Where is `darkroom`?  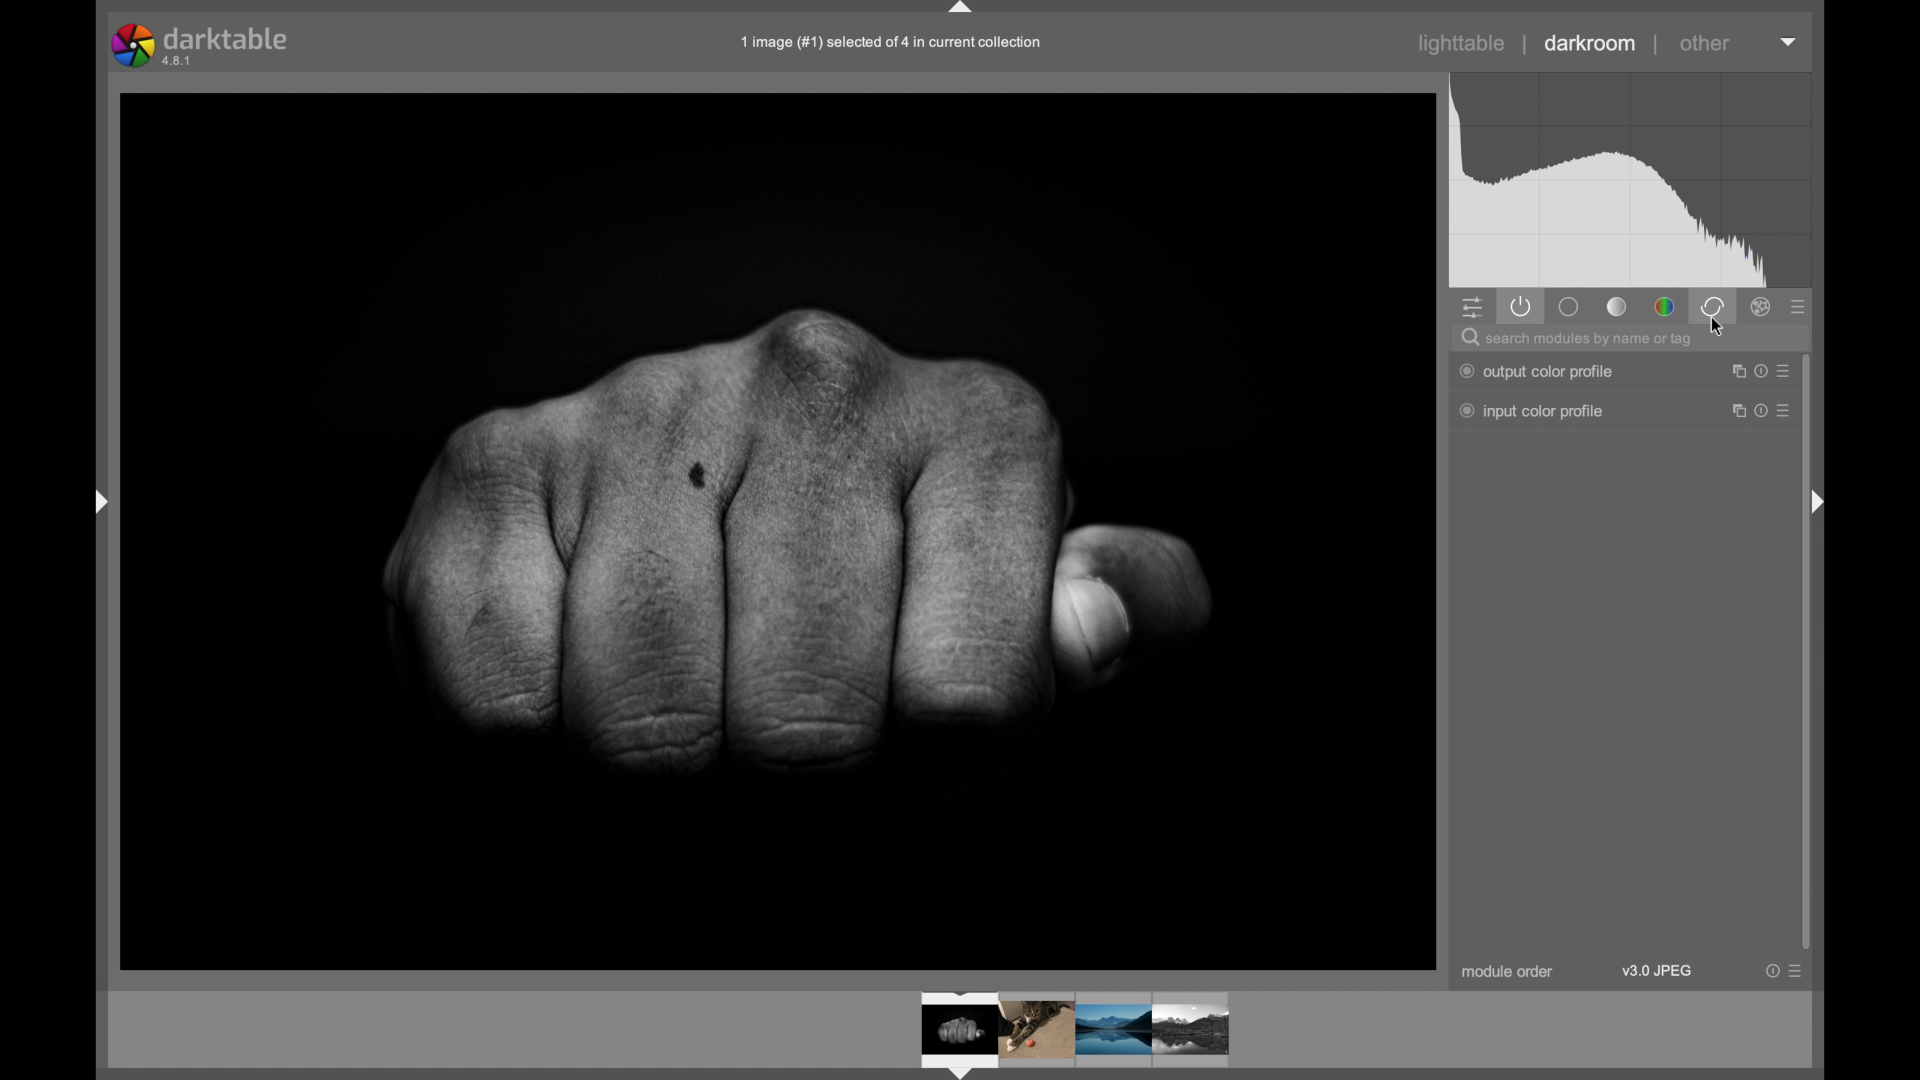 darkroom is located at coordinates (1591, 44).